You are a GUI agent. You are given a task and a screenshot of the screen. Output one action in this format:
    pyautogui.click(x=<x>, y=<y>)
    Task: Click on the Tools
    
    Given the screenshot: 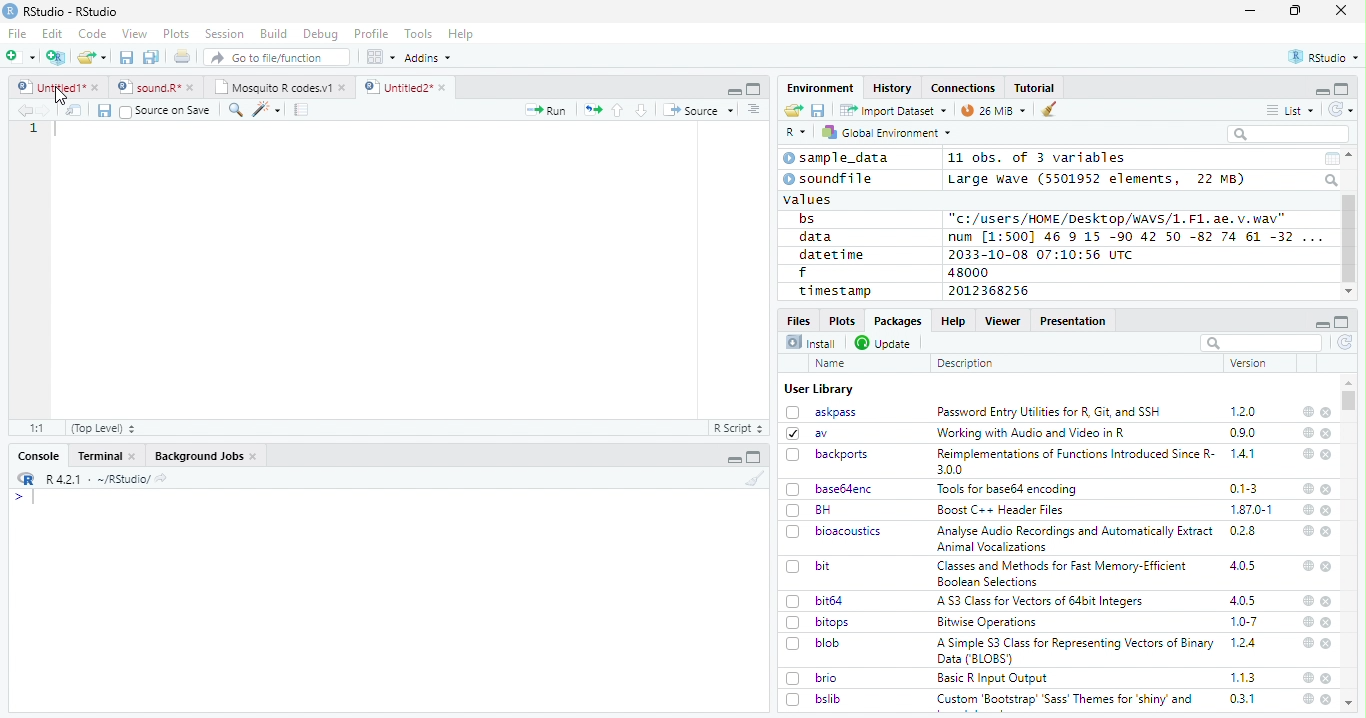 What is the action you would take?
    pyautogui.click(x=417, y=34)
    